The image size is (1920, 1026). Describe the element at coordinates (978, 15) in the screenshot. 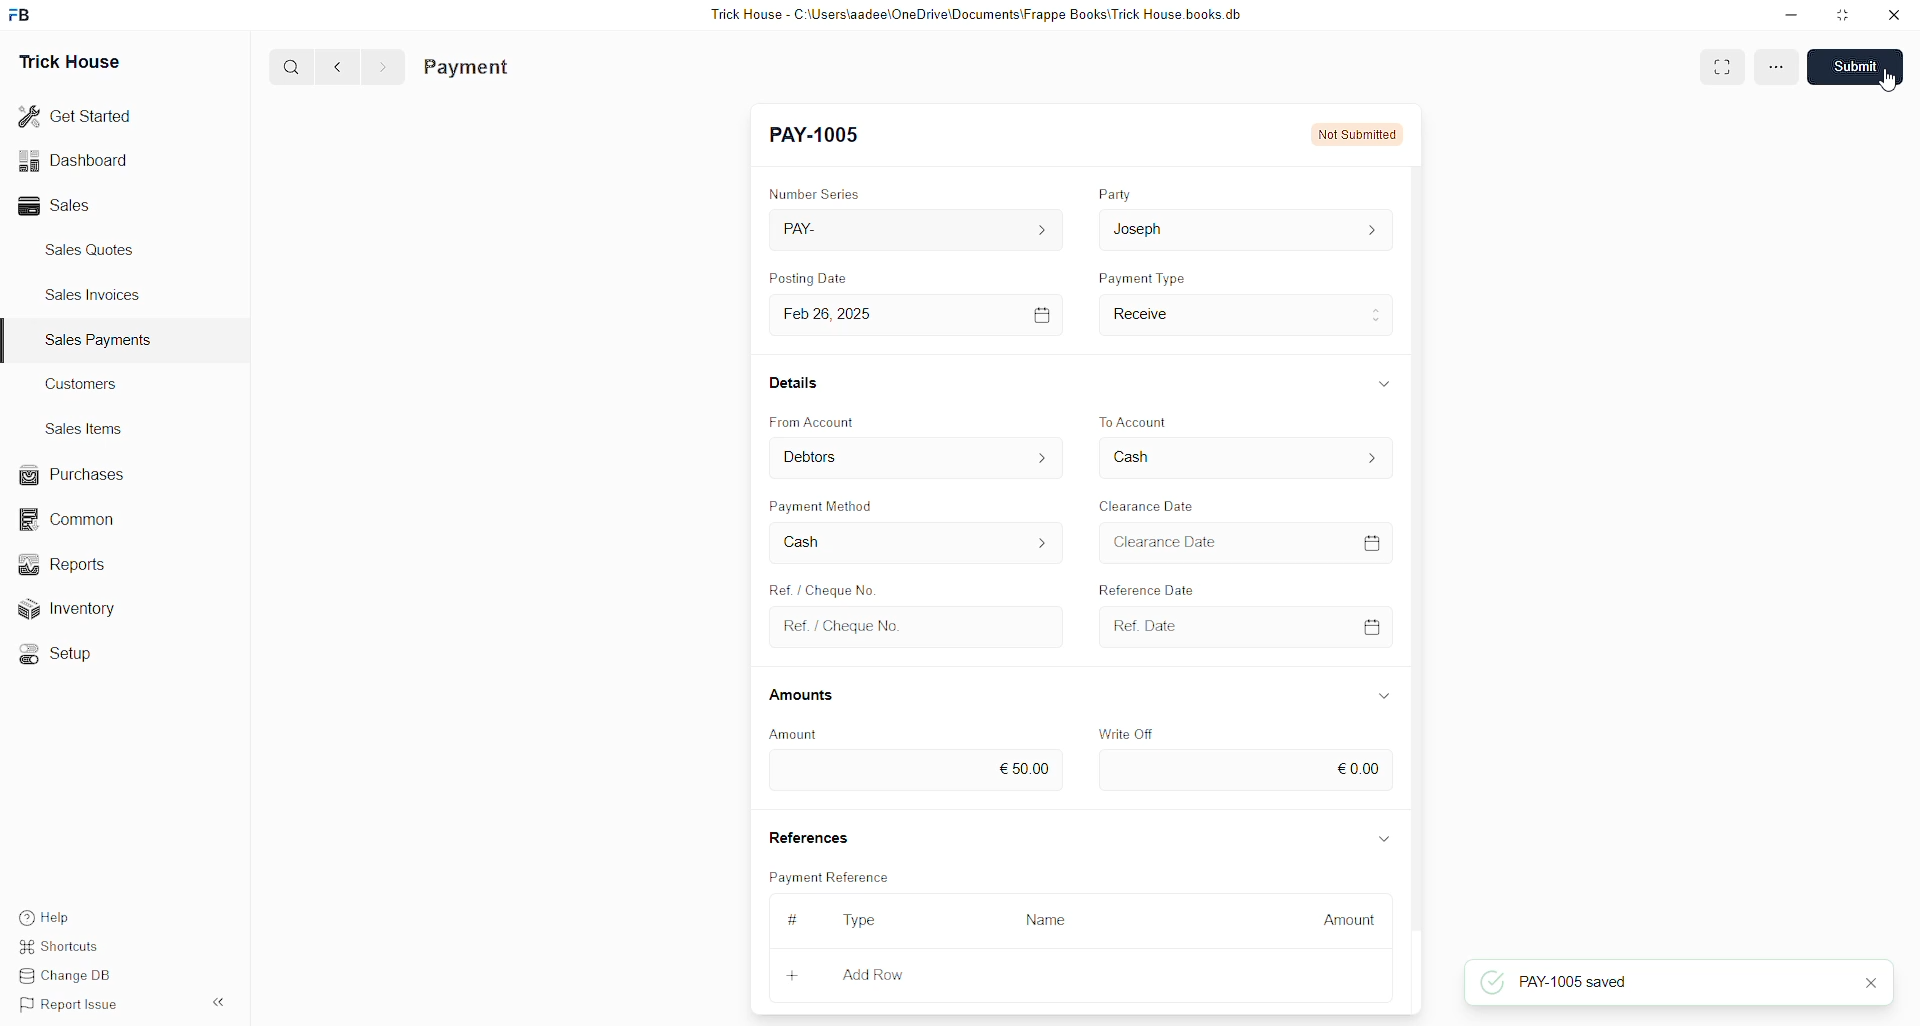

I see `Trick House - C:\Users\aadee\OneDrive\Documents\Frappe Books\Trick House books db` at that location.